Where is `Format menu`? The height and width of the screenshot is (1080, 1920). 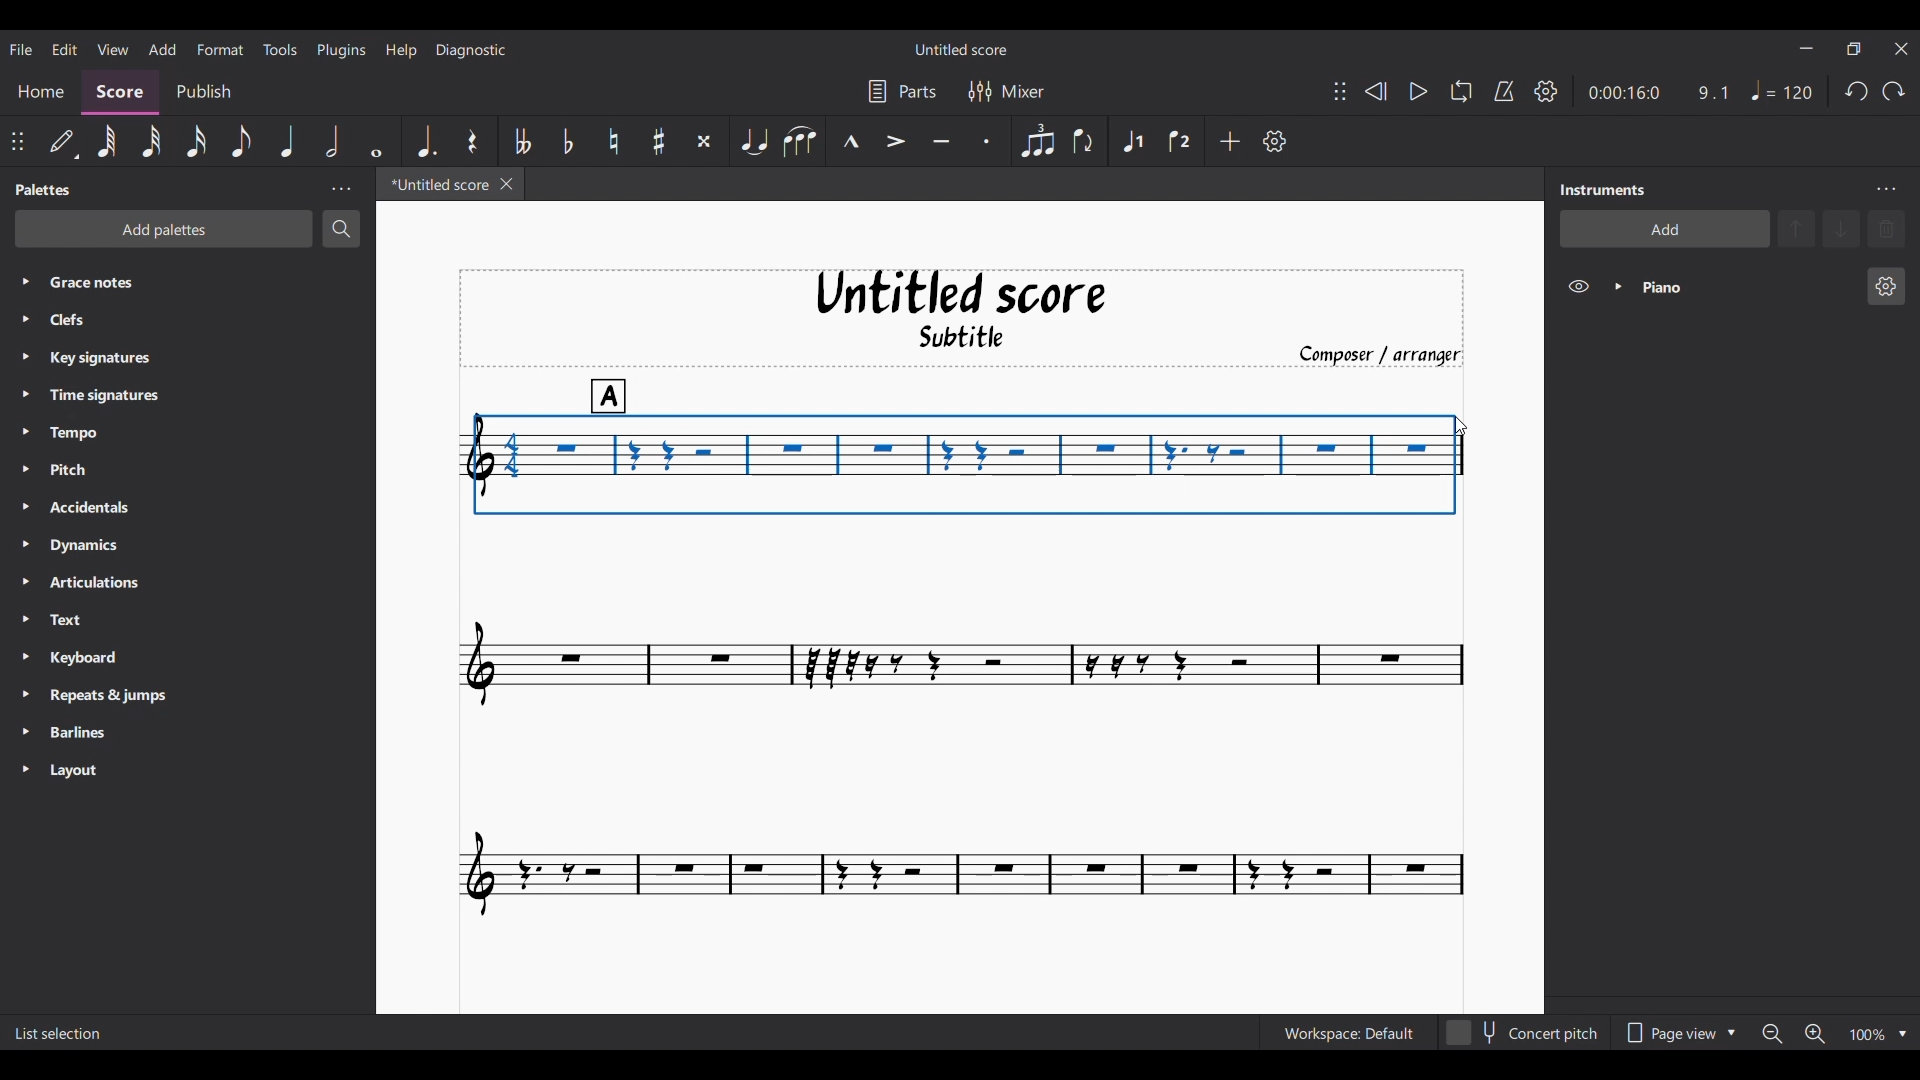
Format menu is located at coordinates (220, 48).